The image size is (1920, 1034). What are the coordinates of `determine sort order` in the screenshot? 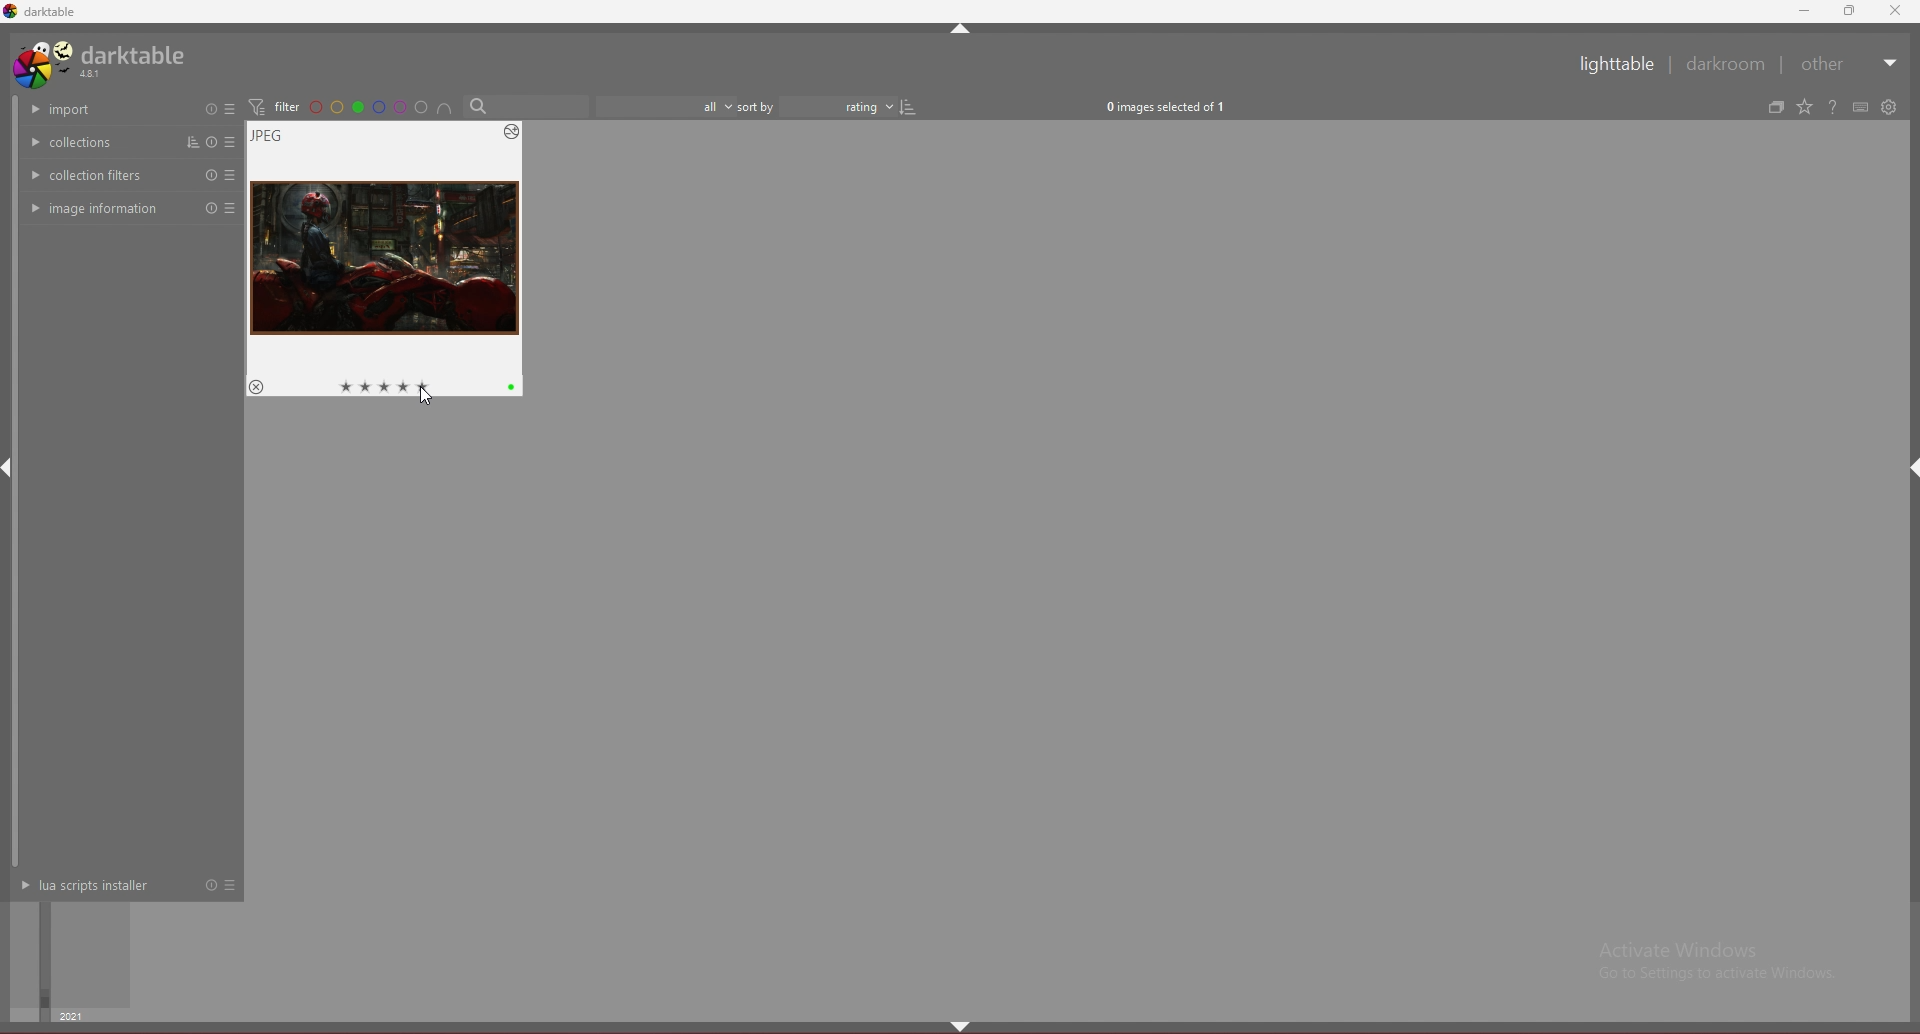 It's located at (848, 107).